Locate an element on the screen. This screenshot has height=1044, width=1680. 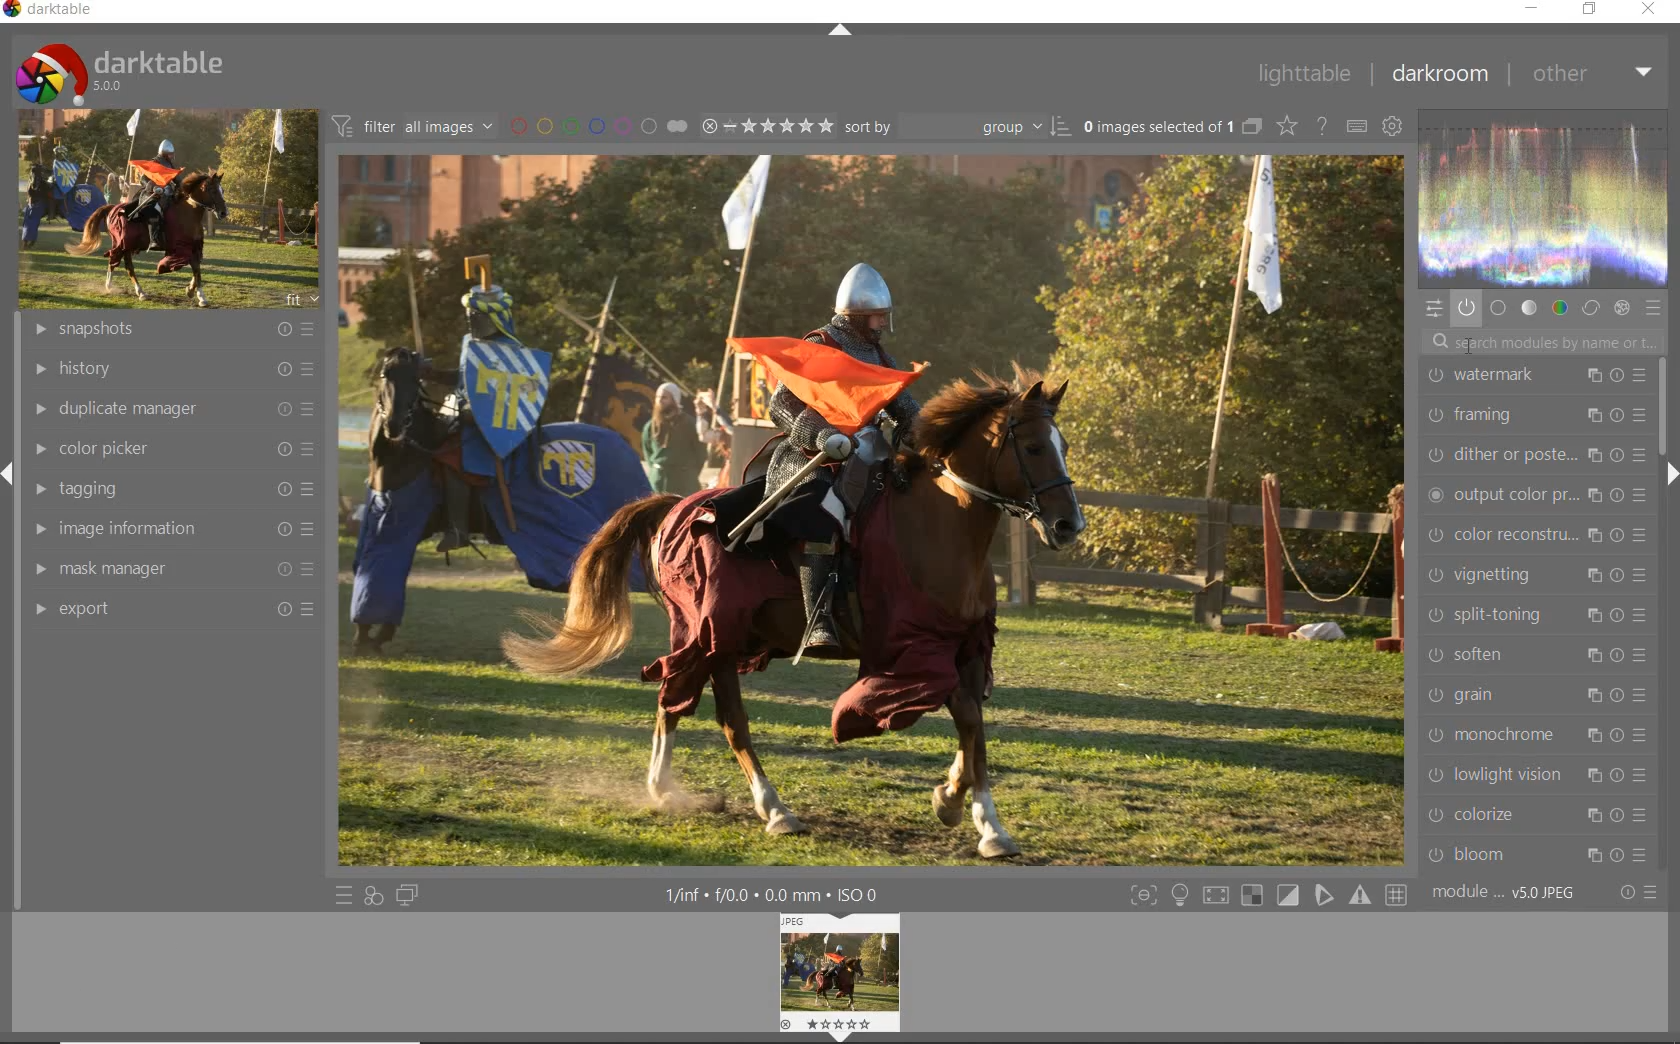
grain is located at coordinates (1534, 697).